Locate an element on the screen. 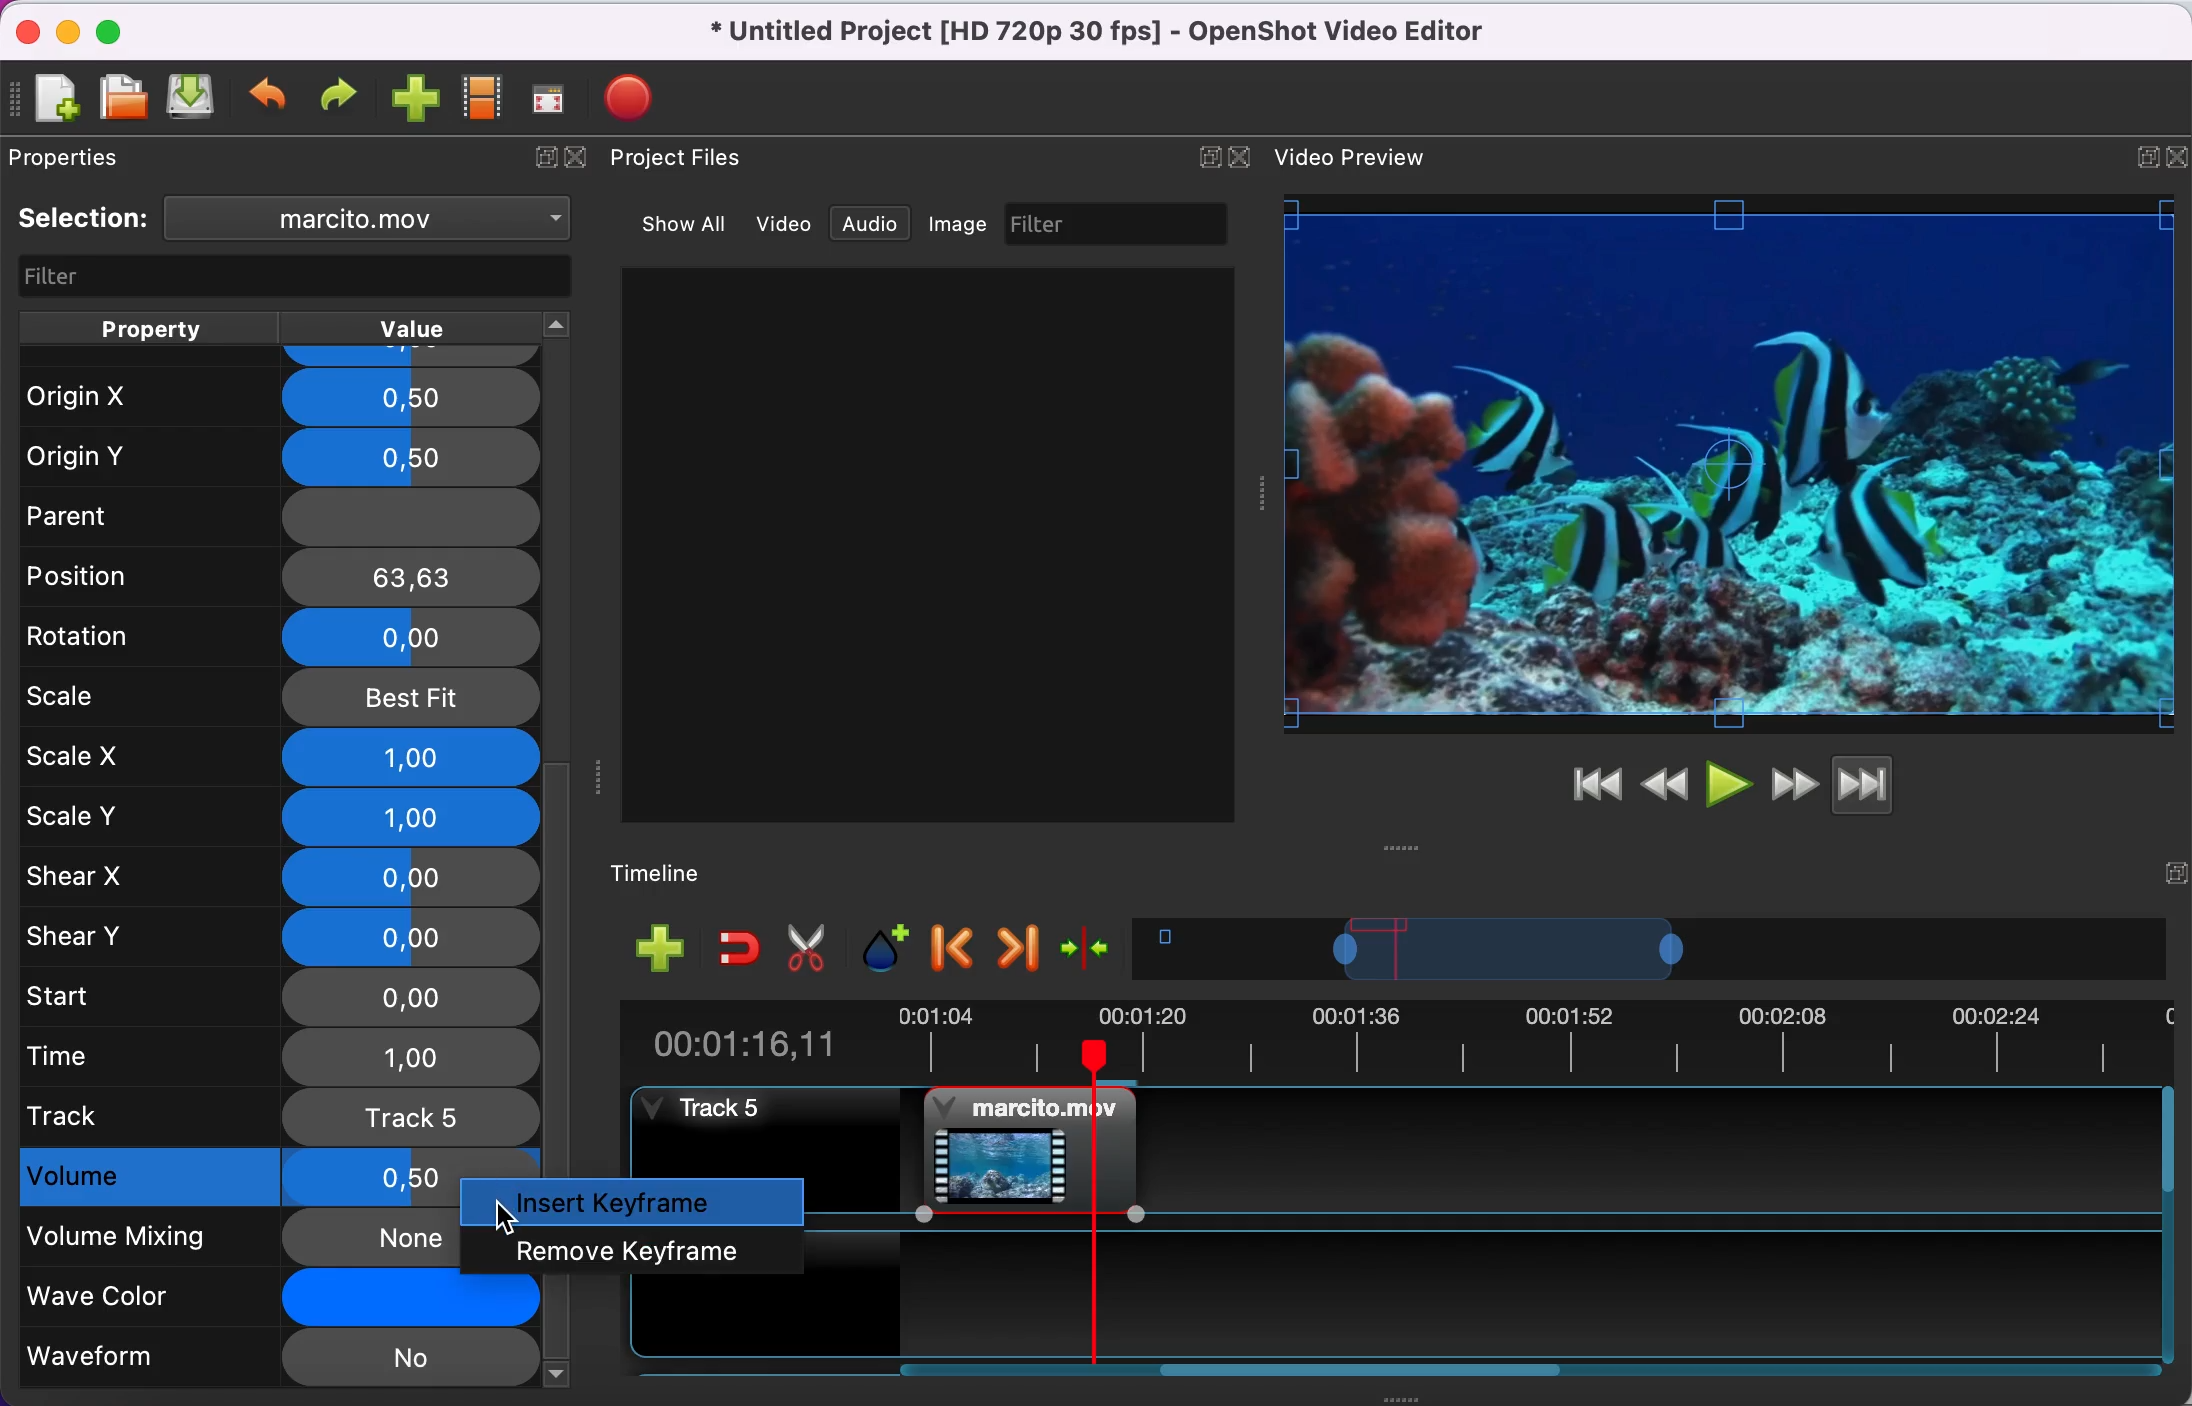 Image resolution: width=2192 pixels, height=1406 pixels. cursor is located at coordinates (504, 1218).